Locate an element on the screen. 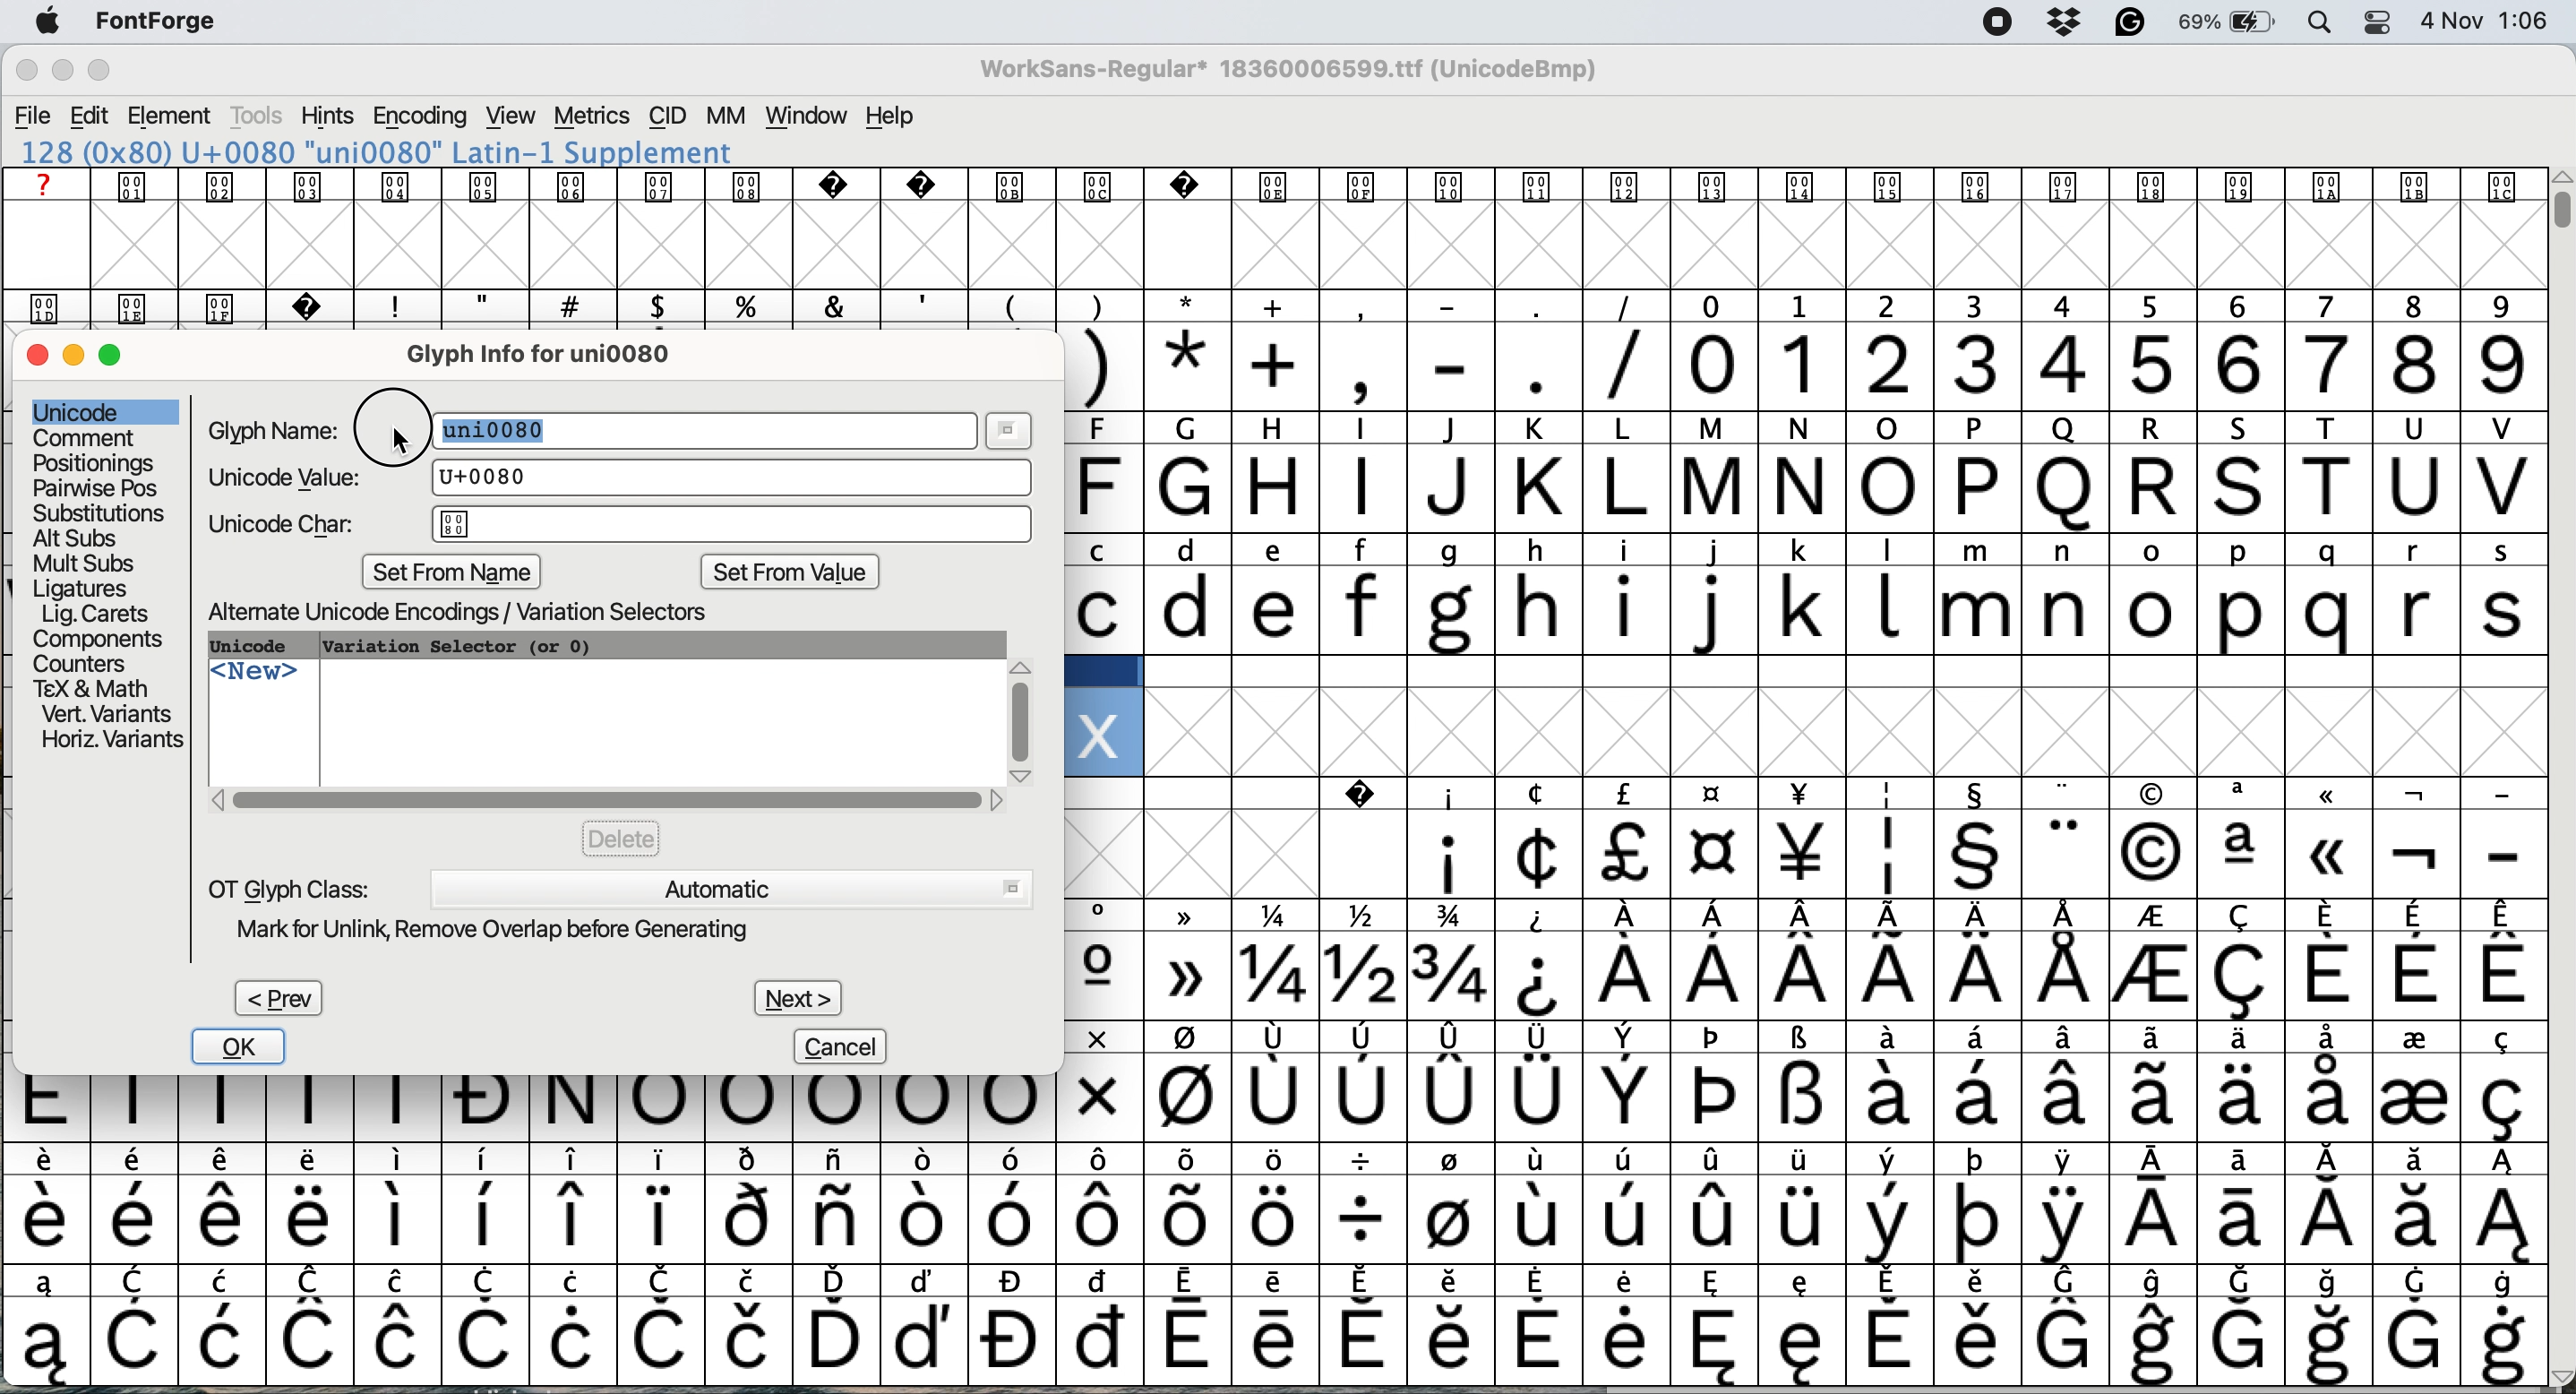  special characters is located at coordinates (1264, 1110).